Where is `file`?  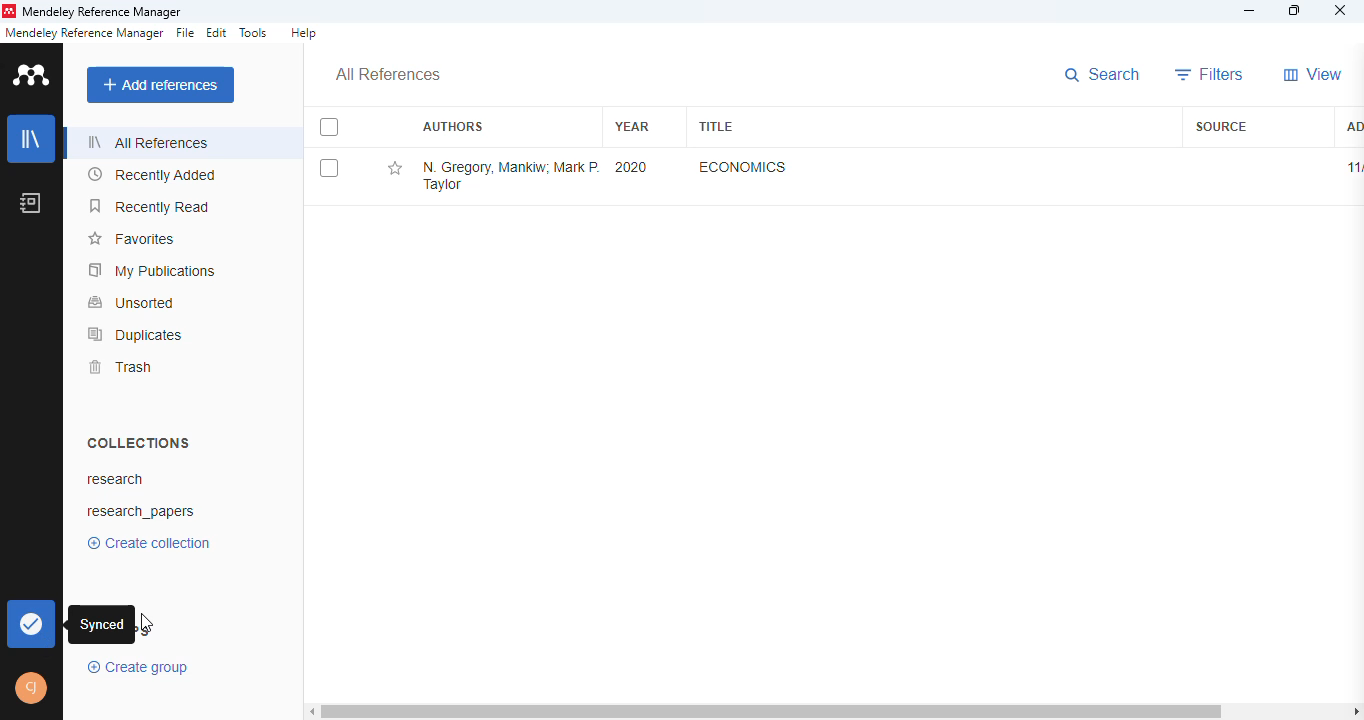 file is located at coordinates (185, 33).